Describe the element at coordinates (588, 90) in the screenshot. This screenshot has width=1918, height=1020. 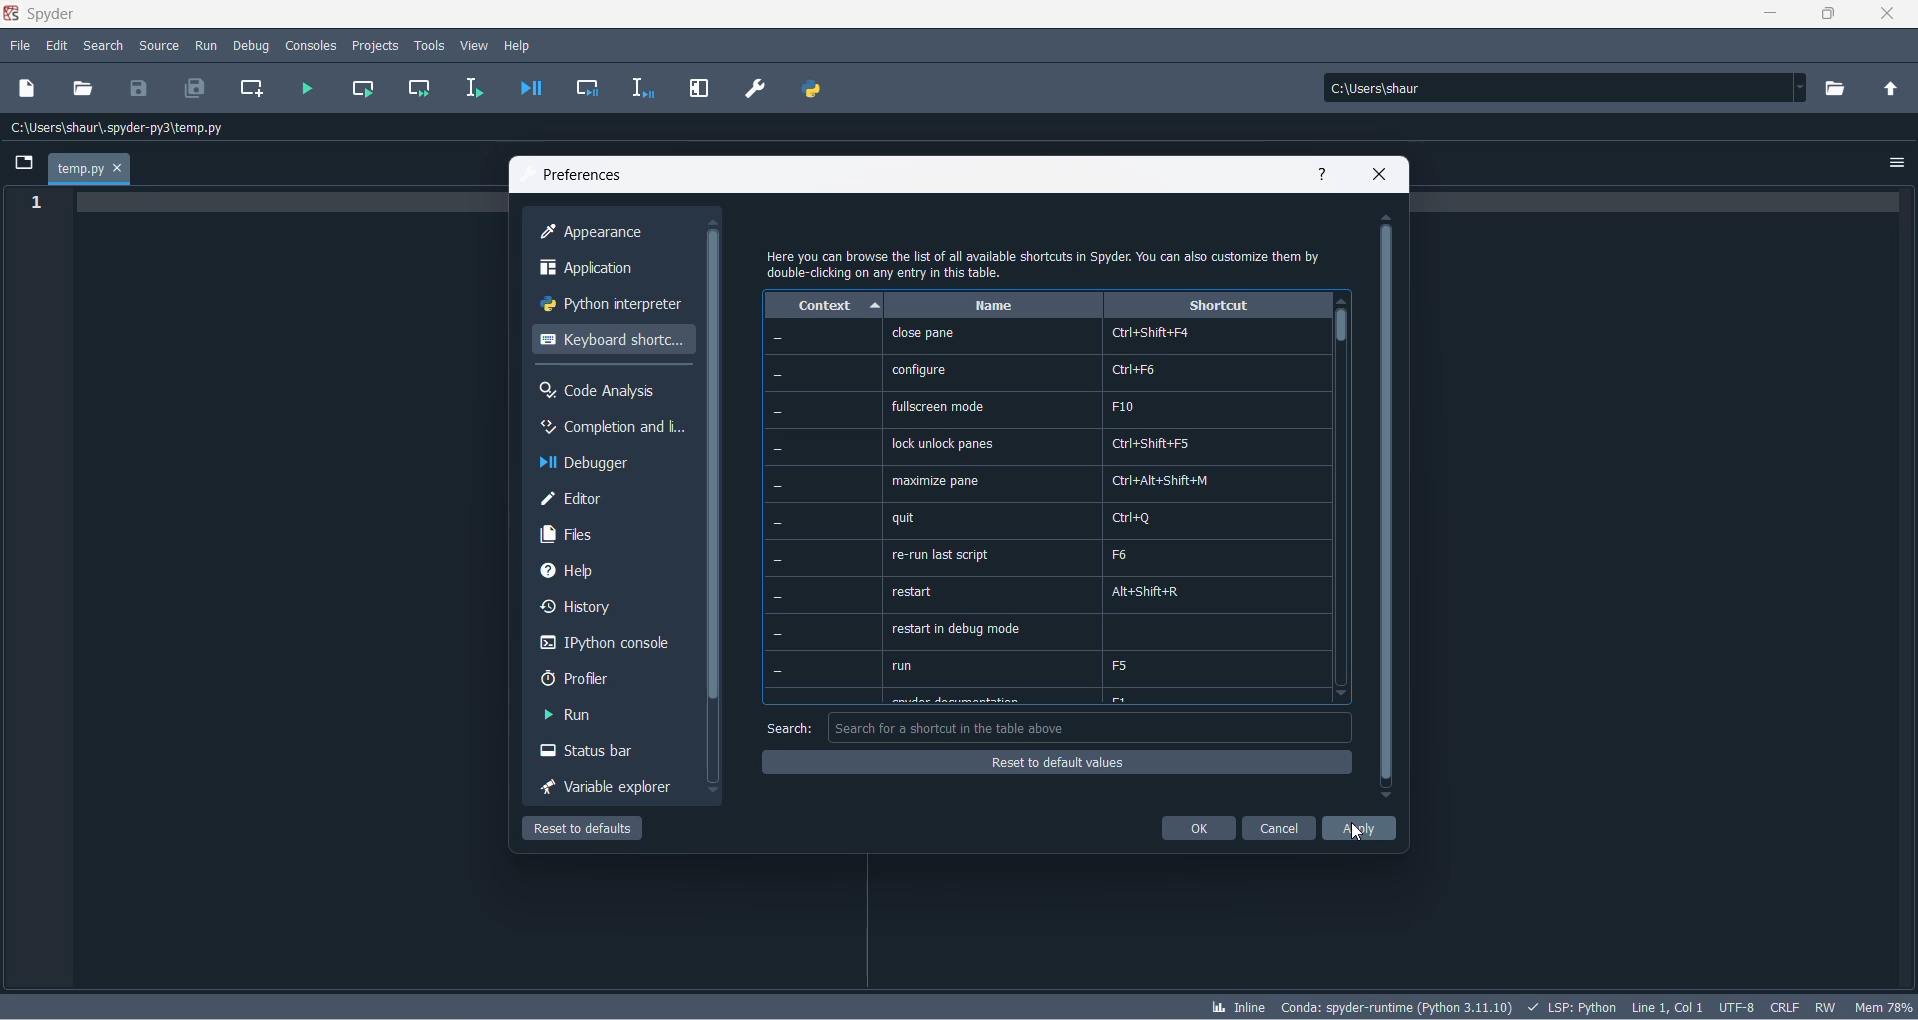
I see `debug cell` at that location.